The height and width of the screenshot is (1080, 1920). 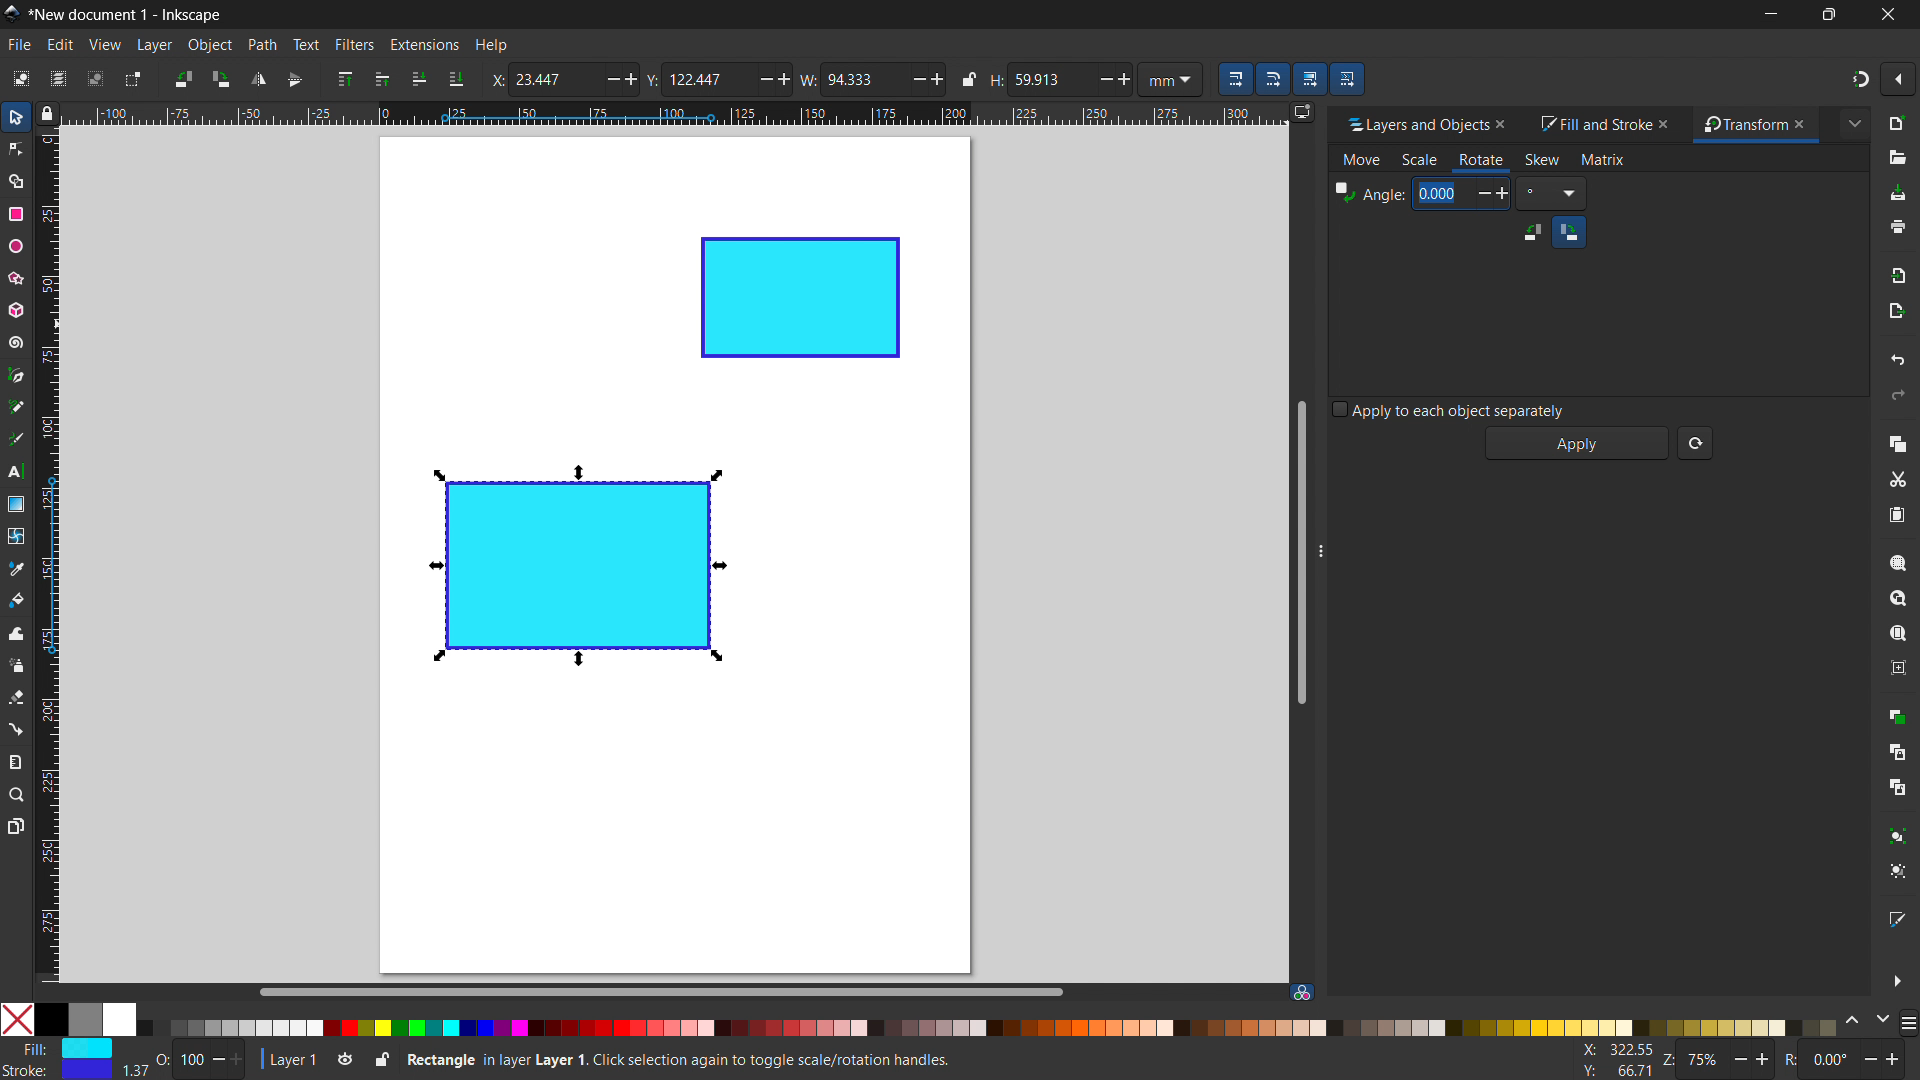 What do you see at coordinates (1299, 550) in the screenshot?
I see `vertical scrollbar` at bounding box center [1299, 550].